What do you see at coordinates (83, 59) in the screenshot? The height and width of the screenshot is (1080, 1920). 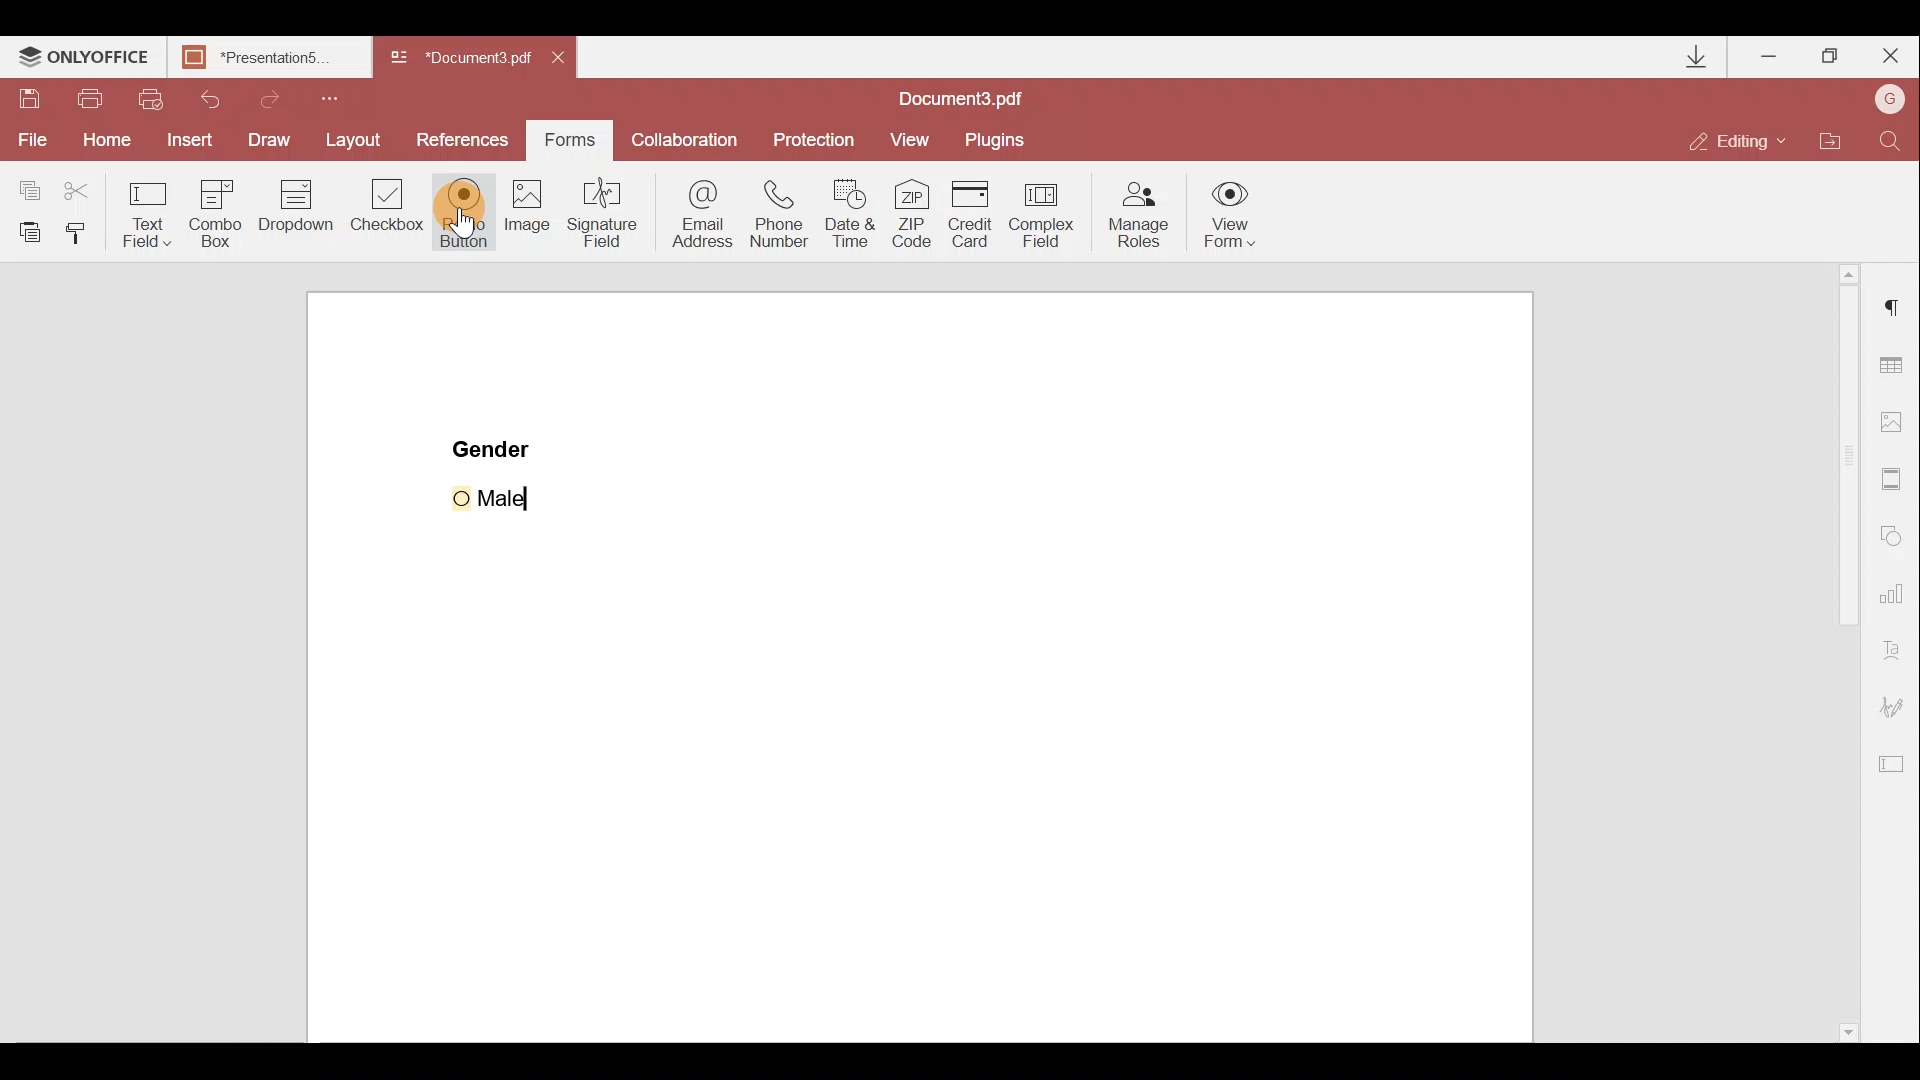 I see `ONLYOFFICE` at bounding box center [83, 59].